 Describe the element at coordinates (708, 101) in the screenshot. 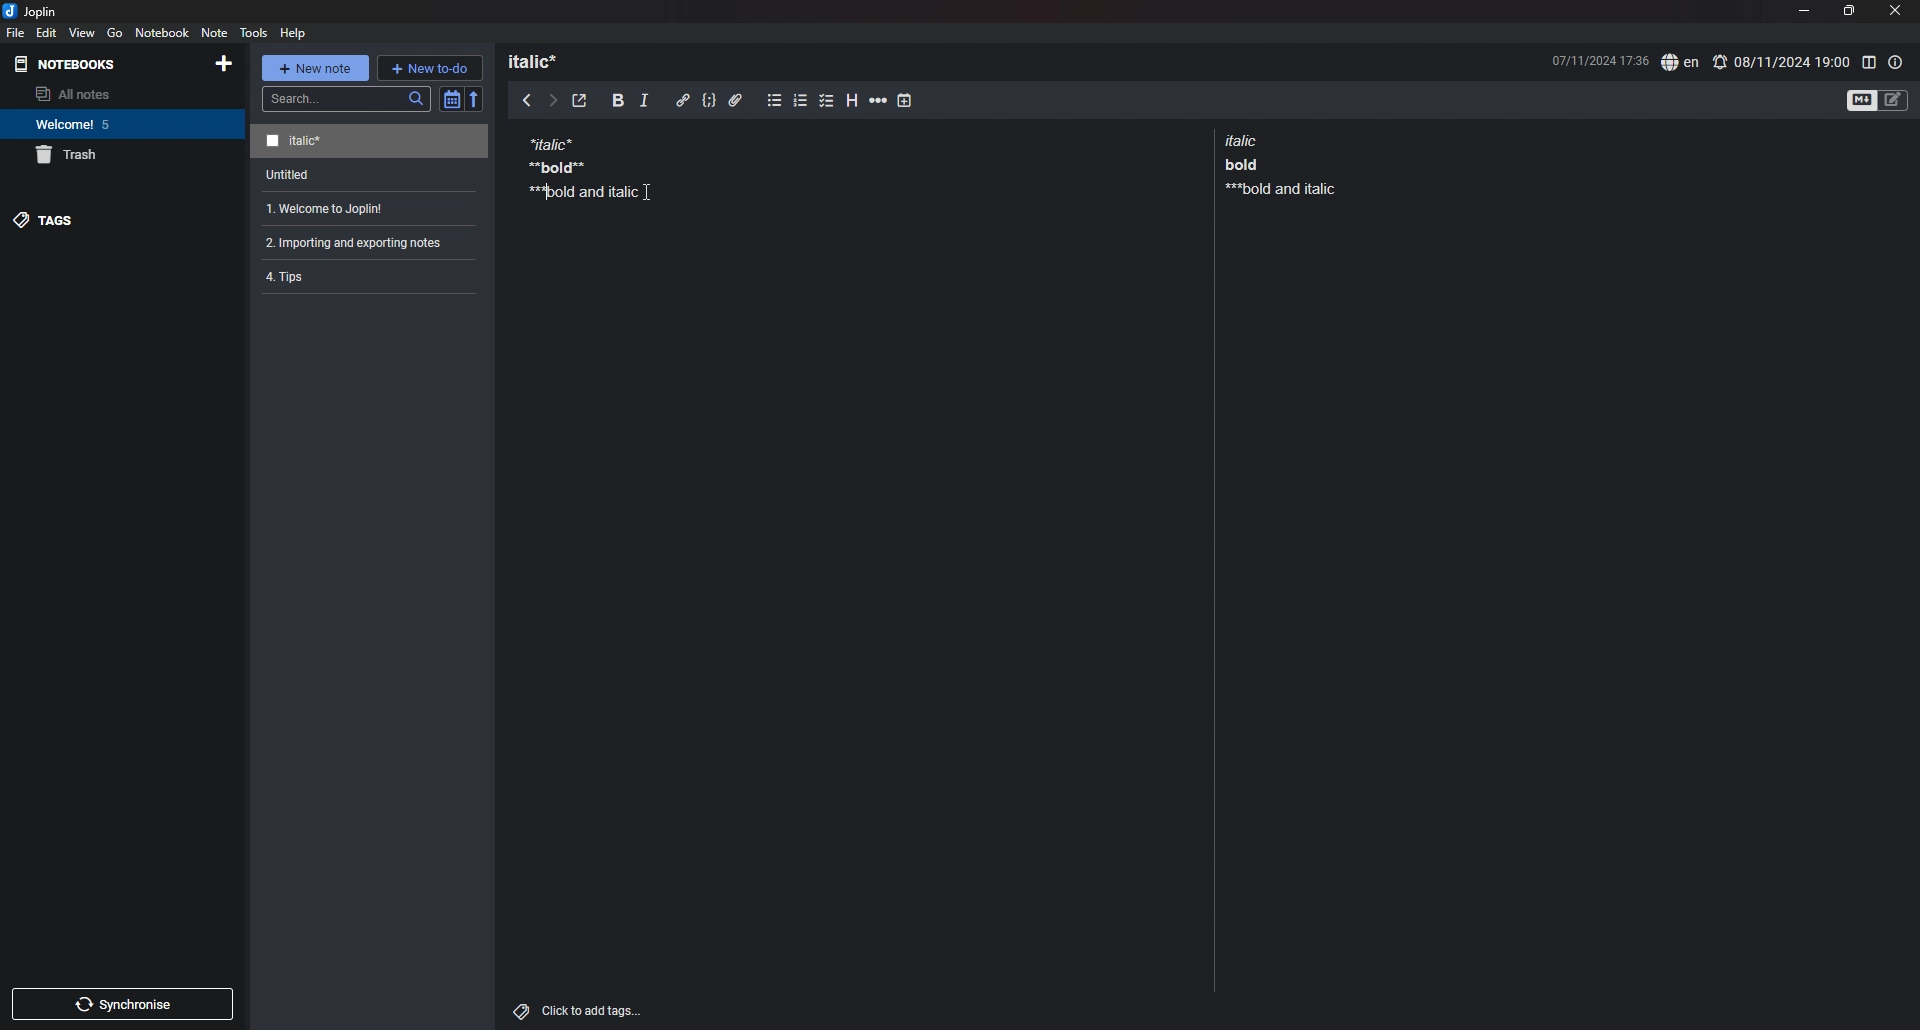

I see `code` at that location.